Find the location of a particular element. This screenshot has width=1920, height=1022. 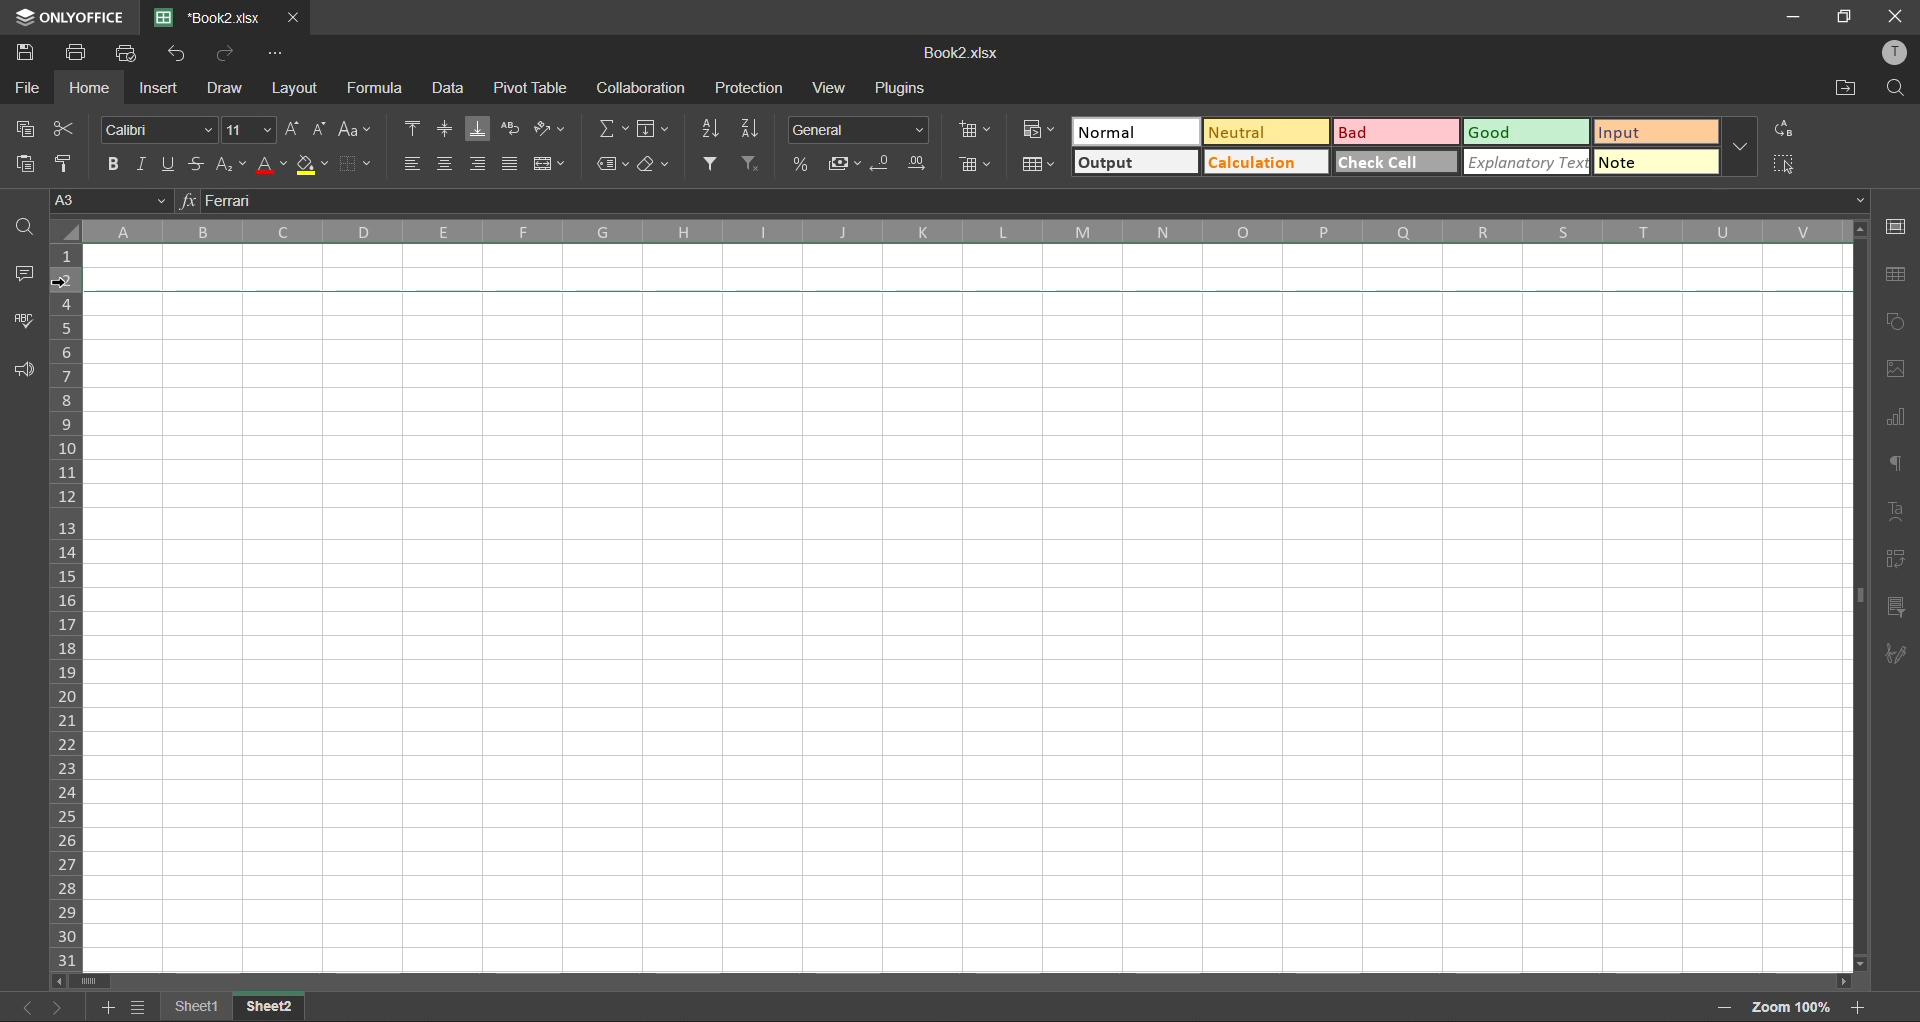

view is located at coordinates (828, 88).